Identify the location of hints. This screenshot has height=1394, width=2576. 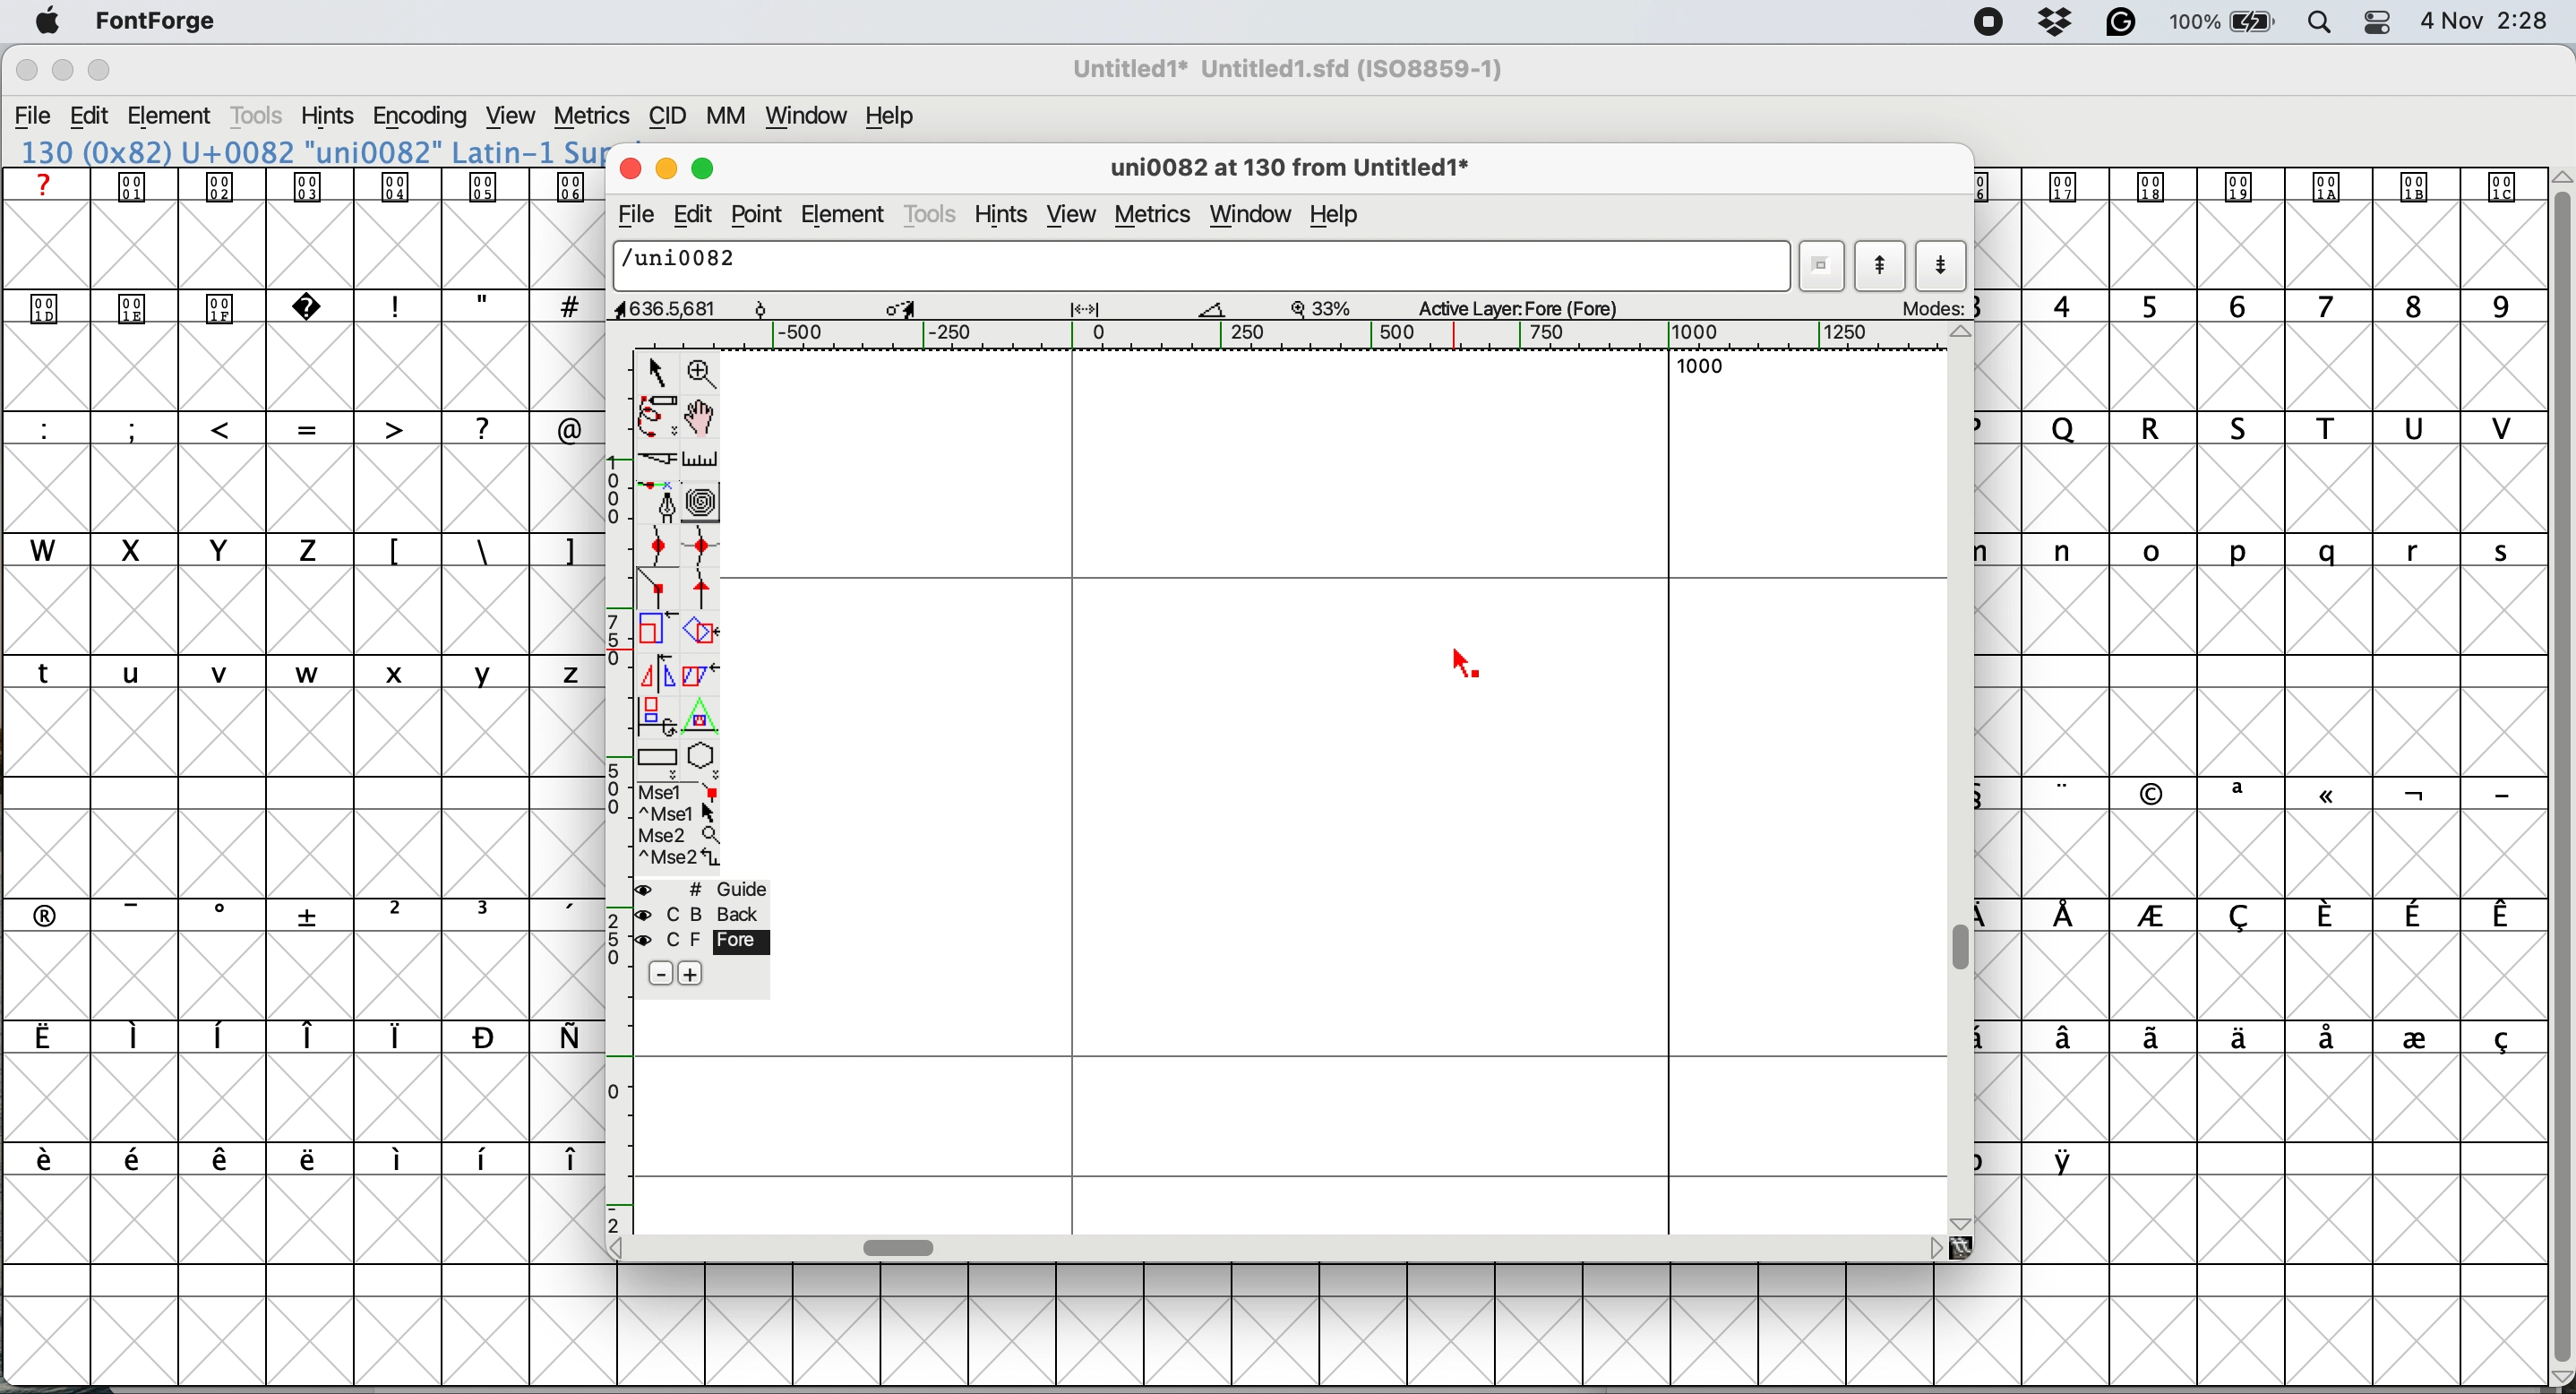
(328, 115).